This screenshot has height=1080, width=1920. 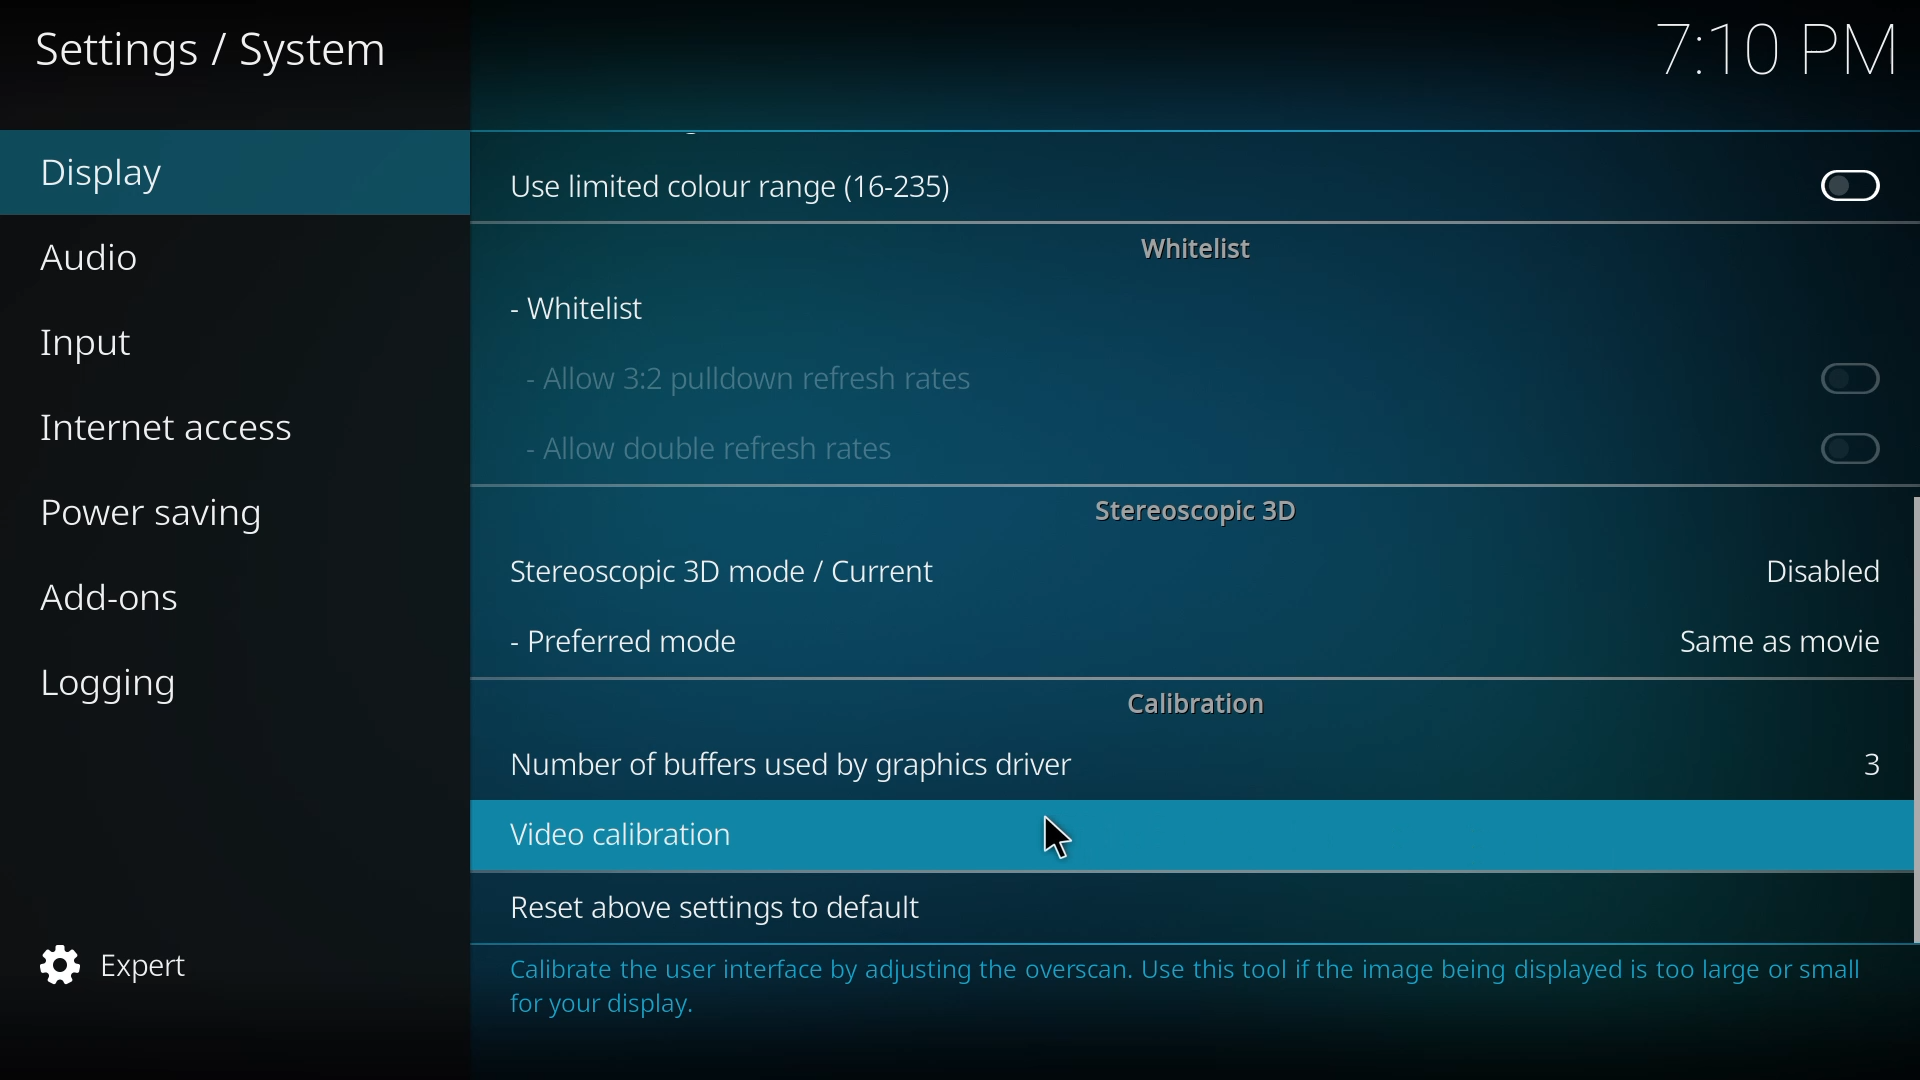 I want to click on stereoscopic 3d, so click(x=1194, y=509).